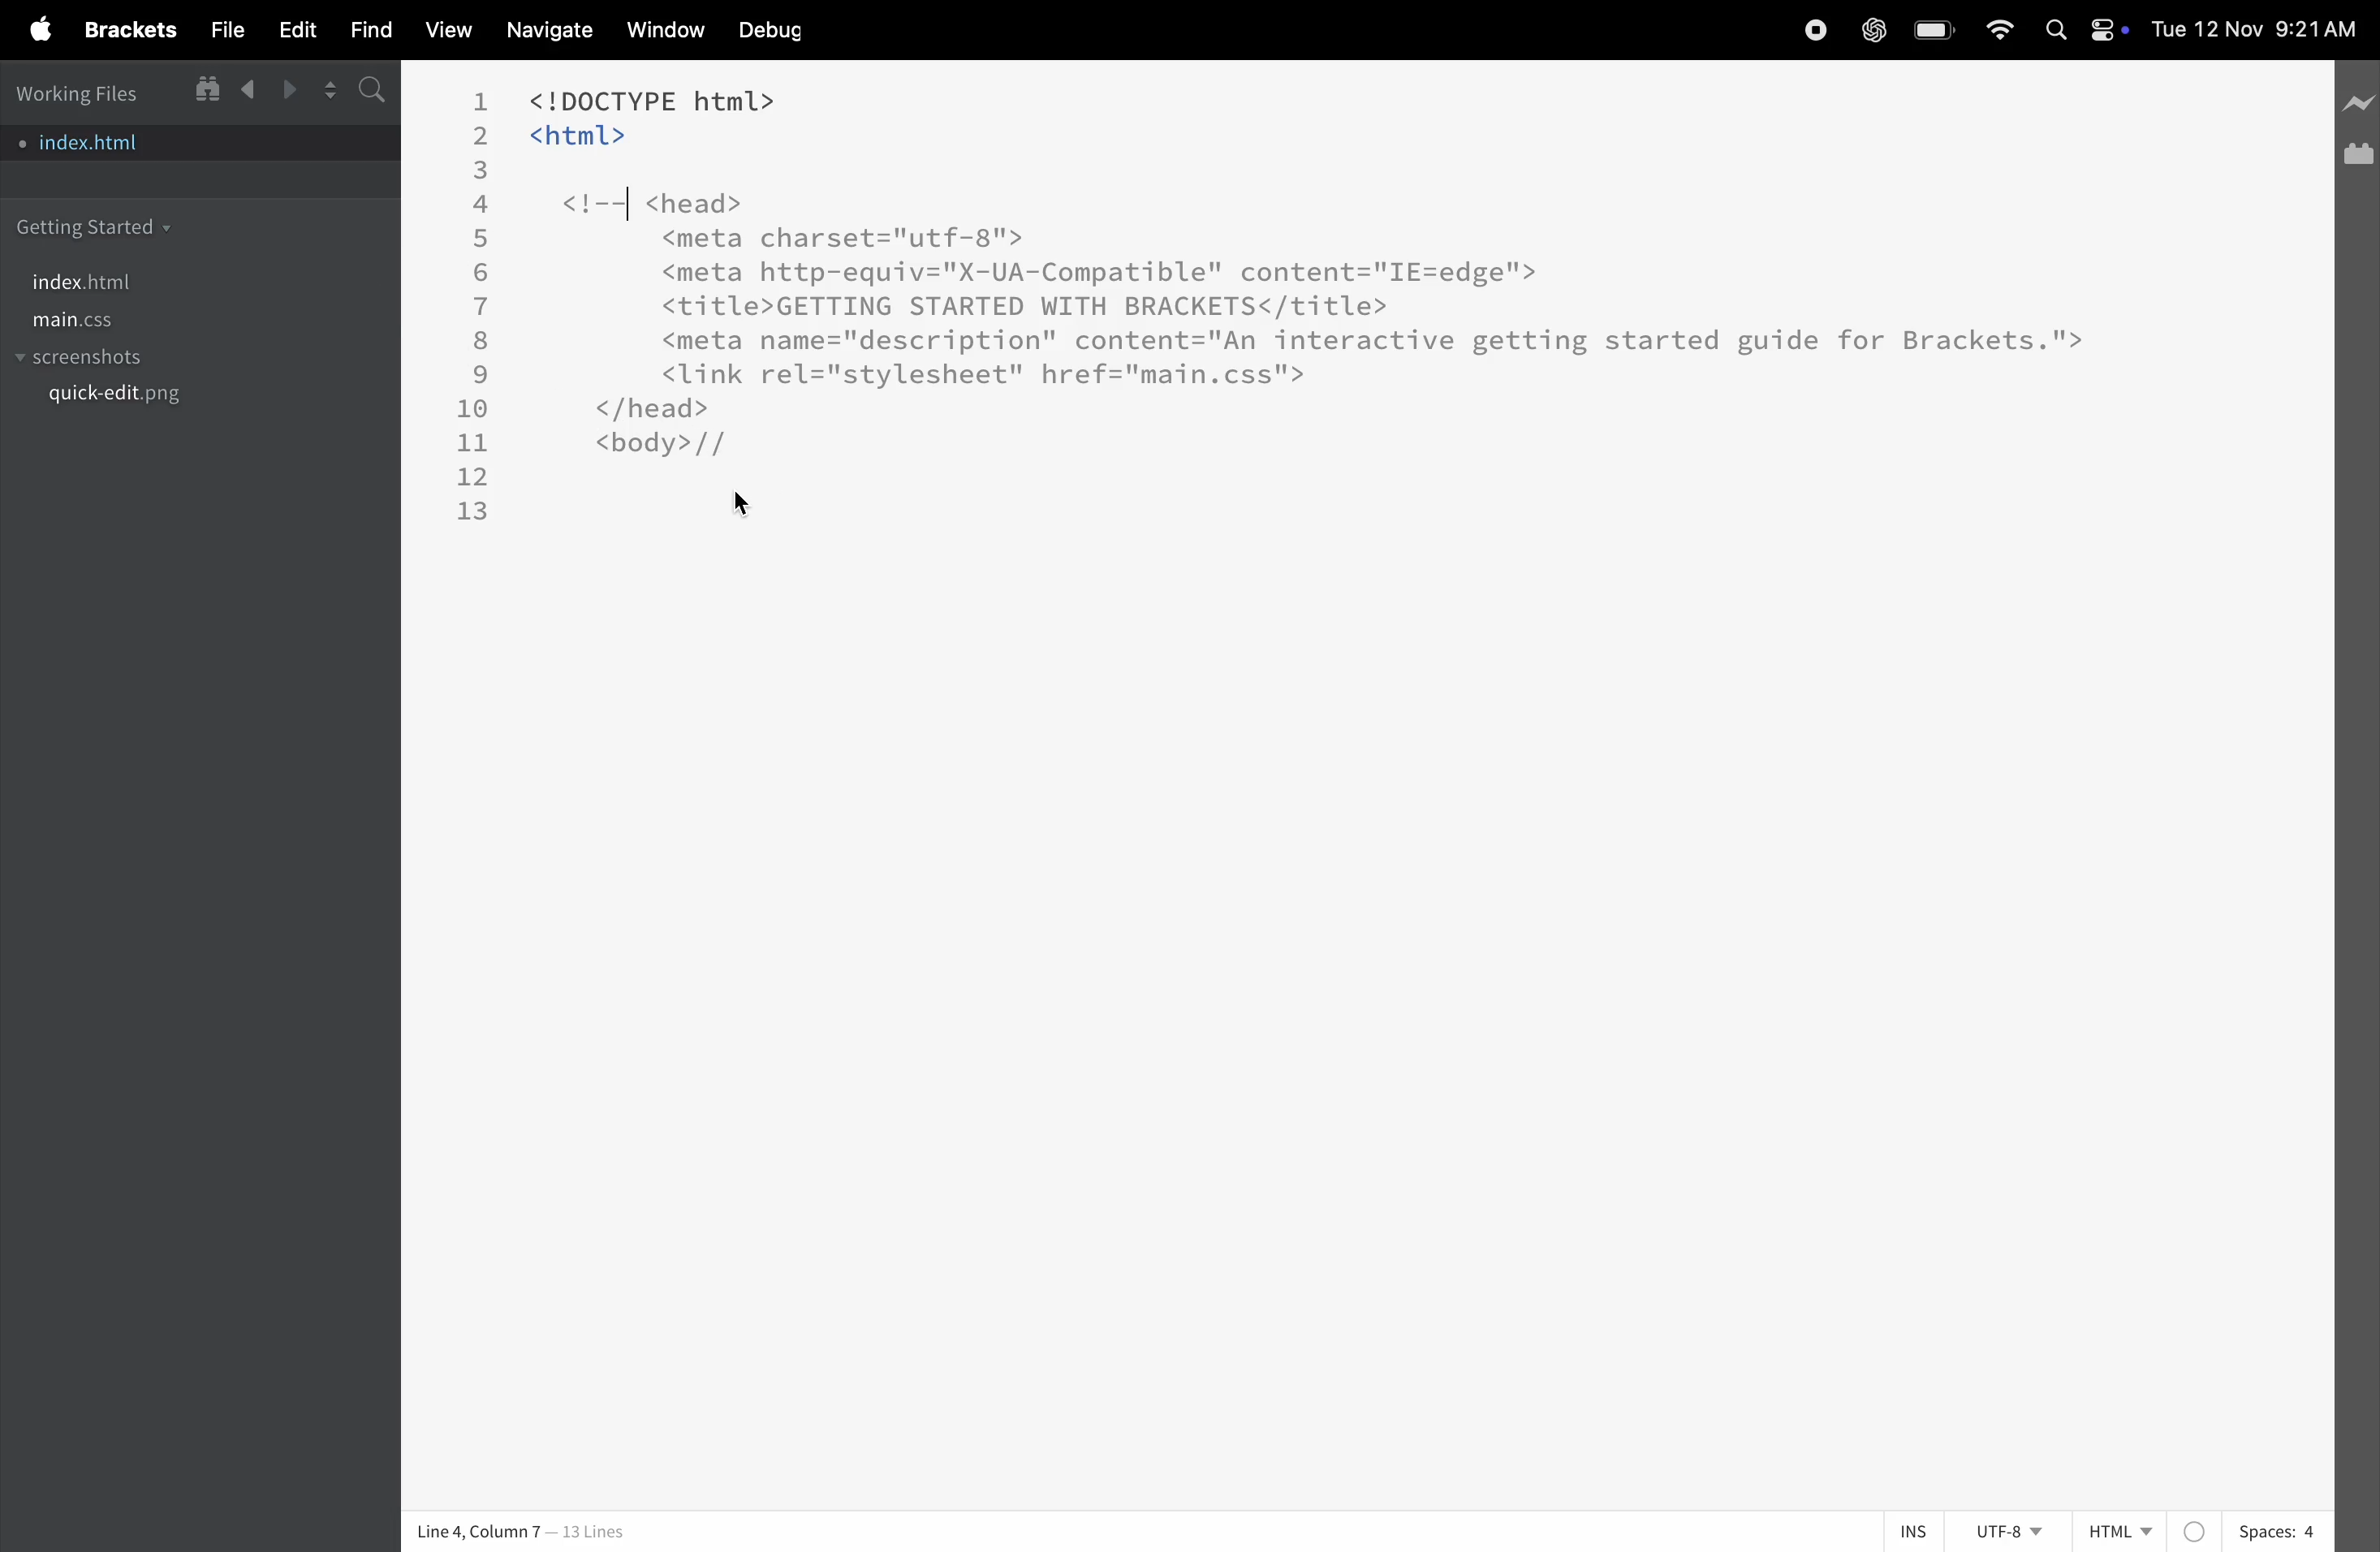 The height and width of the screenshot is (1552, 2380). I want to click on chatgpt, so click(1869, 30).